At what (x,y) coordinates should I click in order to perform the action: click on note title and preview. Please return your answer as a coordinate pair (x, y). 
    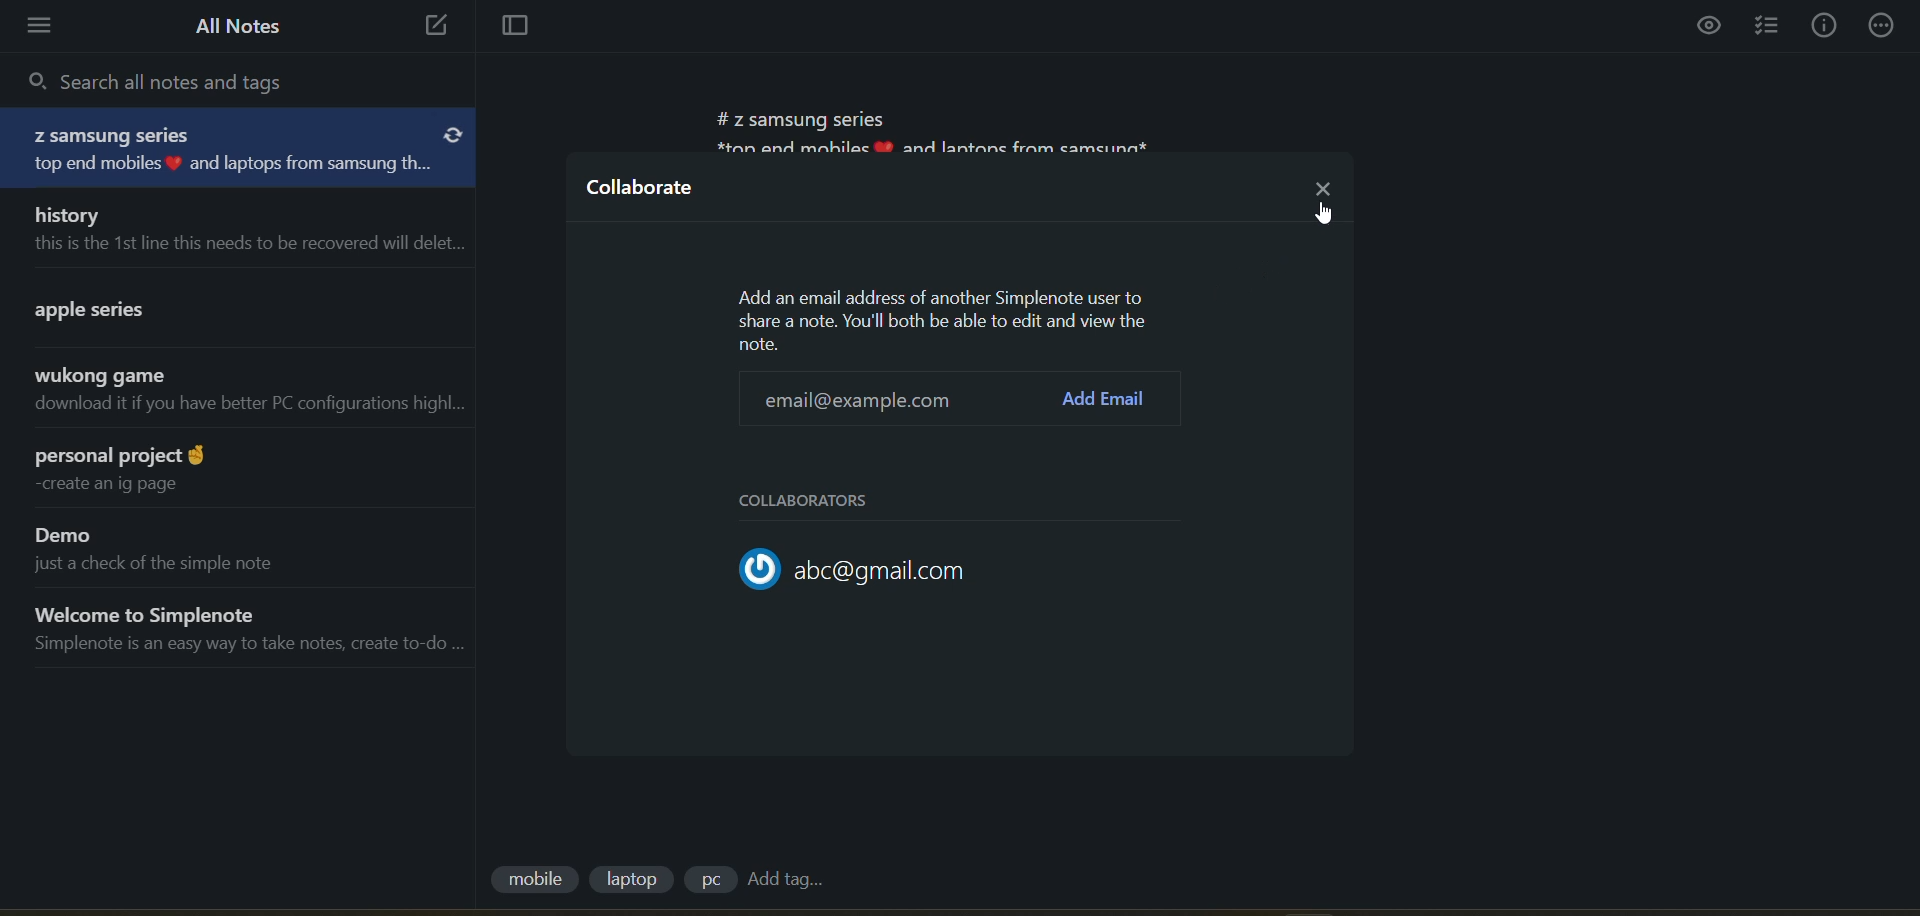
    Looking at the image, I should click on (235, 394).